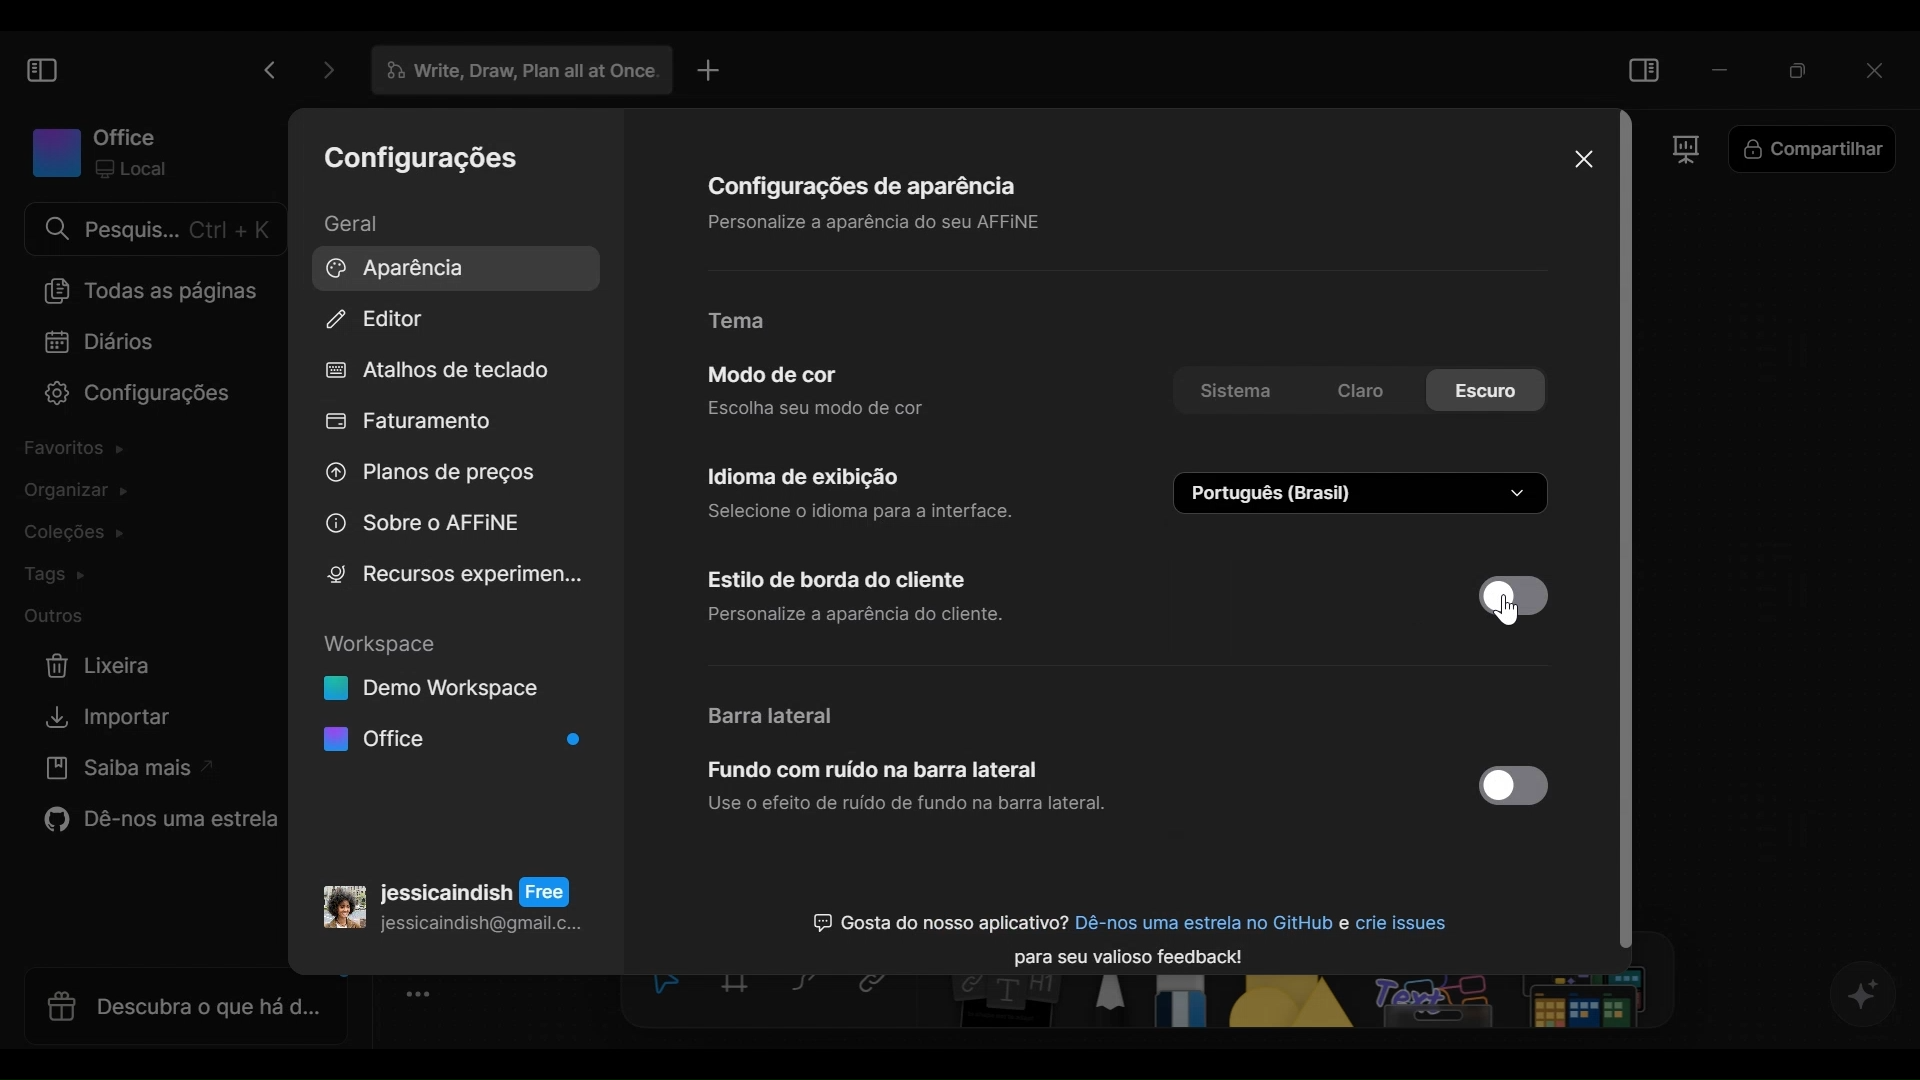 This screenshot has width=1920, height=1080. I want to click on Eraser, so click(1185, 1004).